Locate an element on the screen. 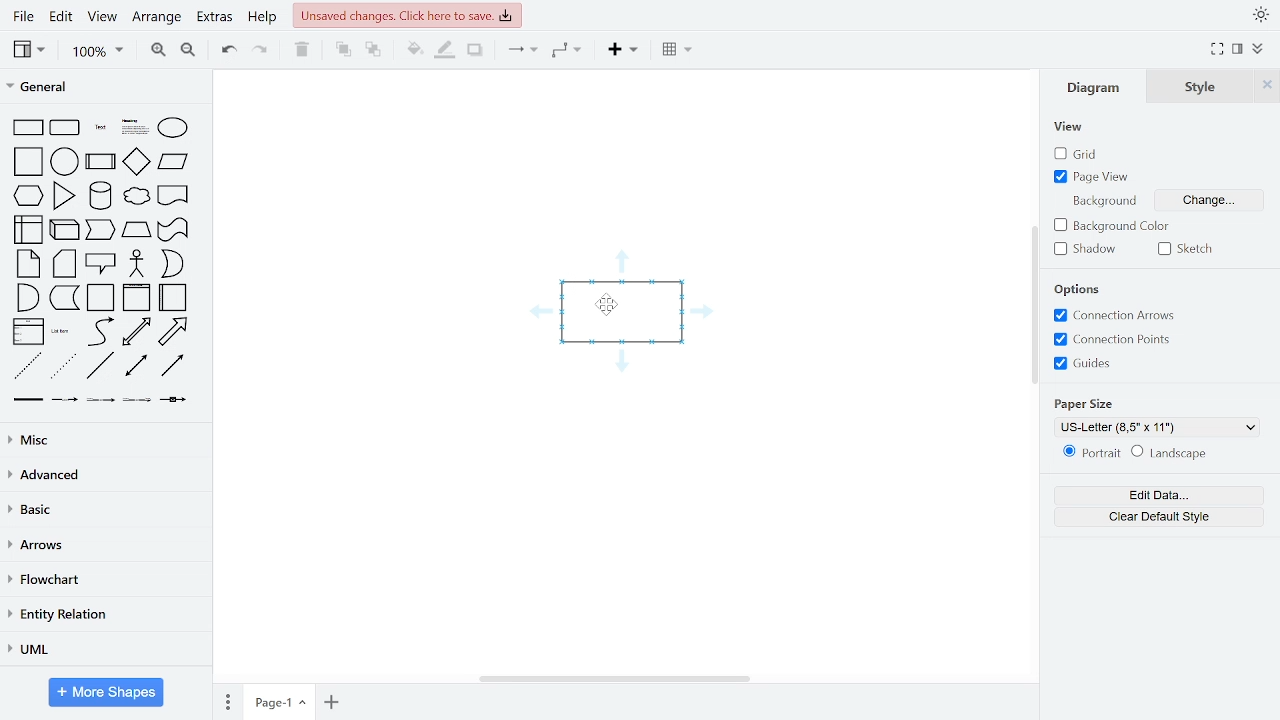 Image resolution: width=1280 pixels, height=720 pixels. connector with 3 label is located at coordinates (137, 400).